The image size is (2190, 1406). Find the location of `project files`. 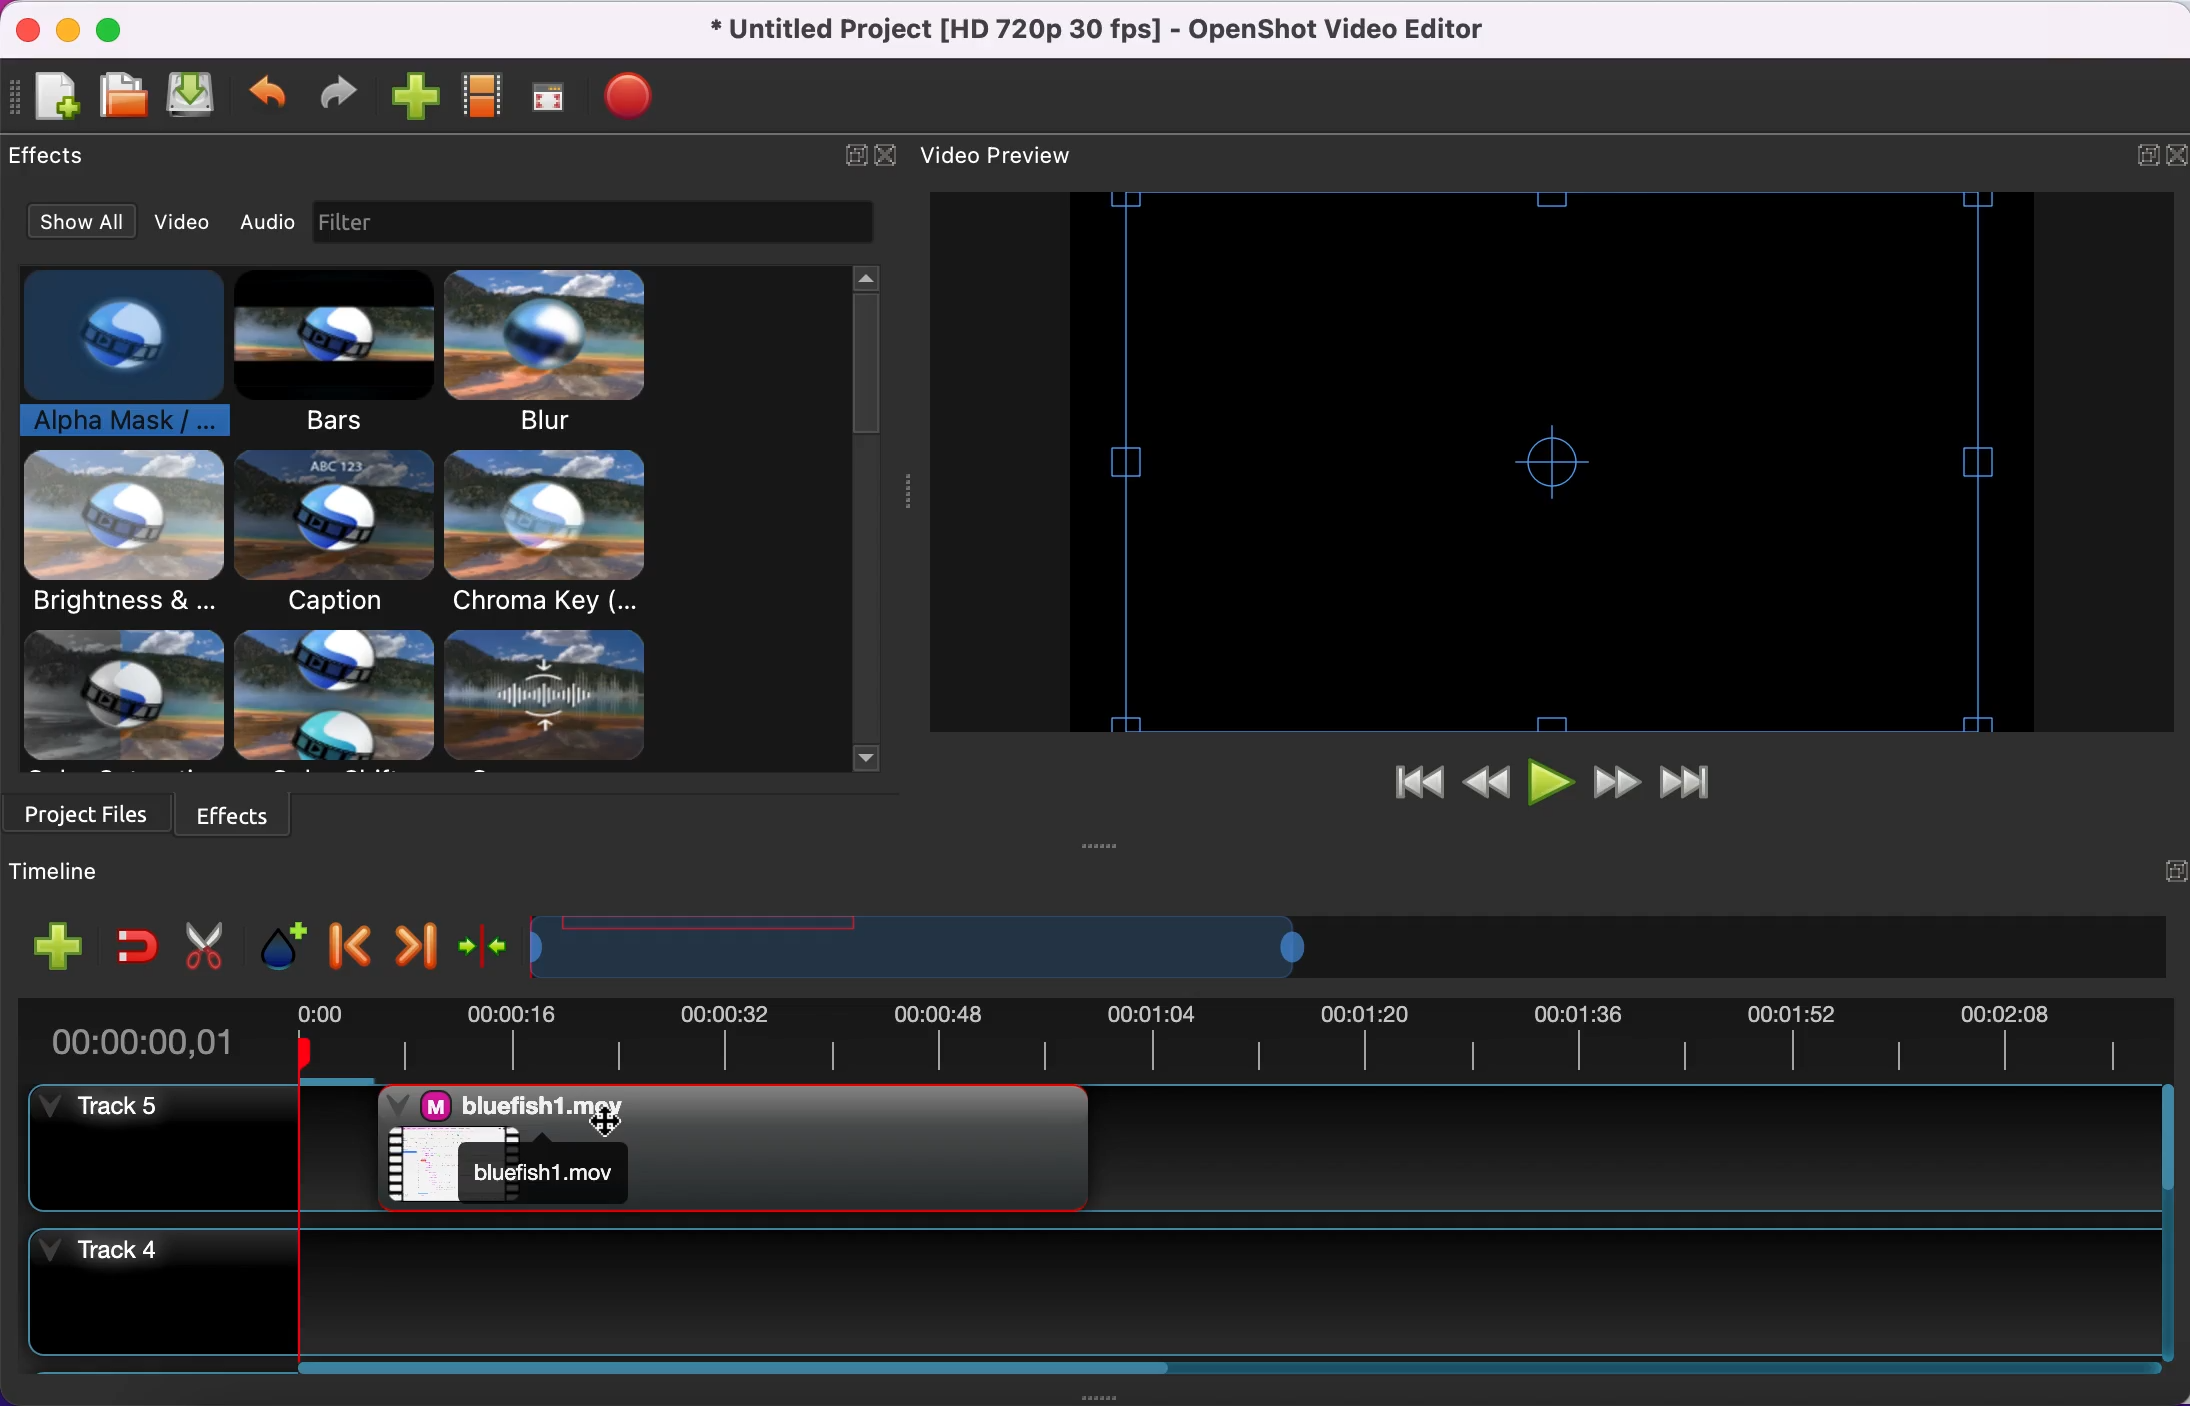

project files is located at coordinates (90, 819).